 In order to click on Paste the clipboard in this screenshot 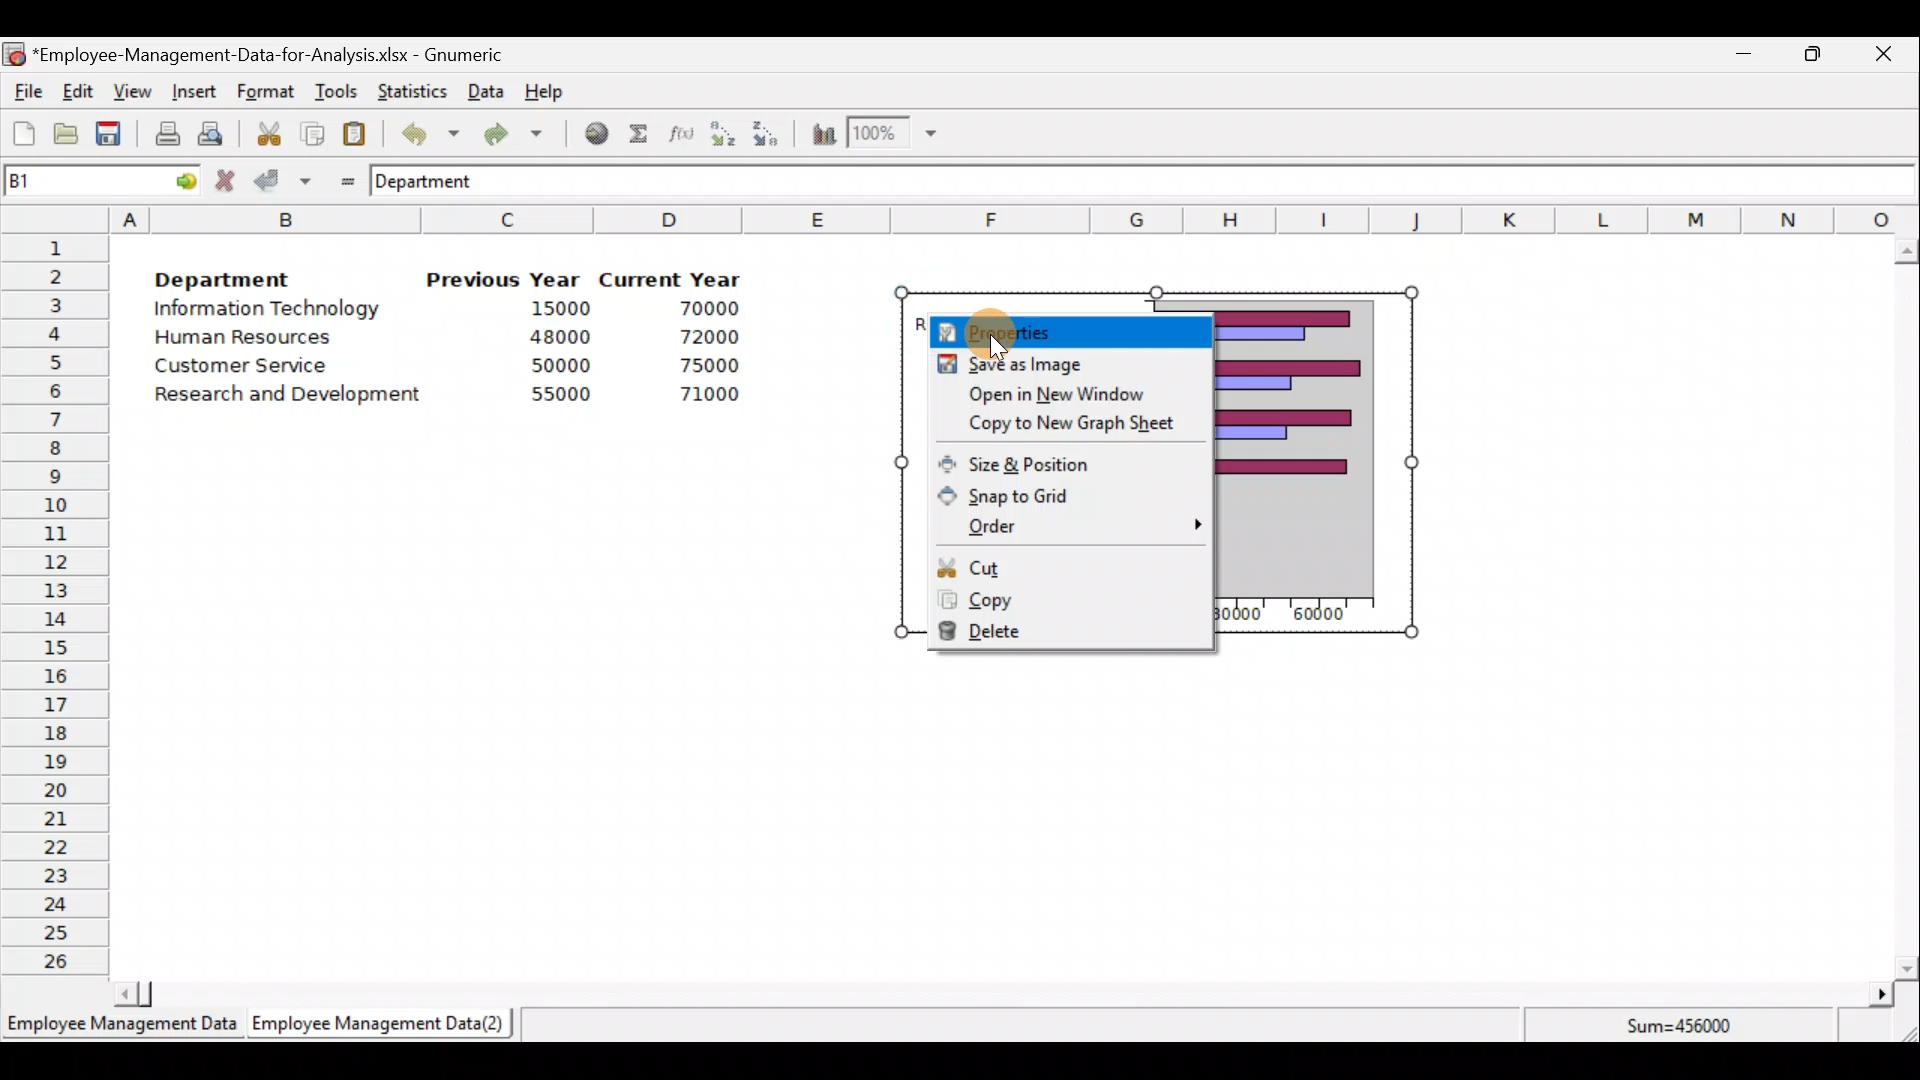, I will do `click(354, 133)`.